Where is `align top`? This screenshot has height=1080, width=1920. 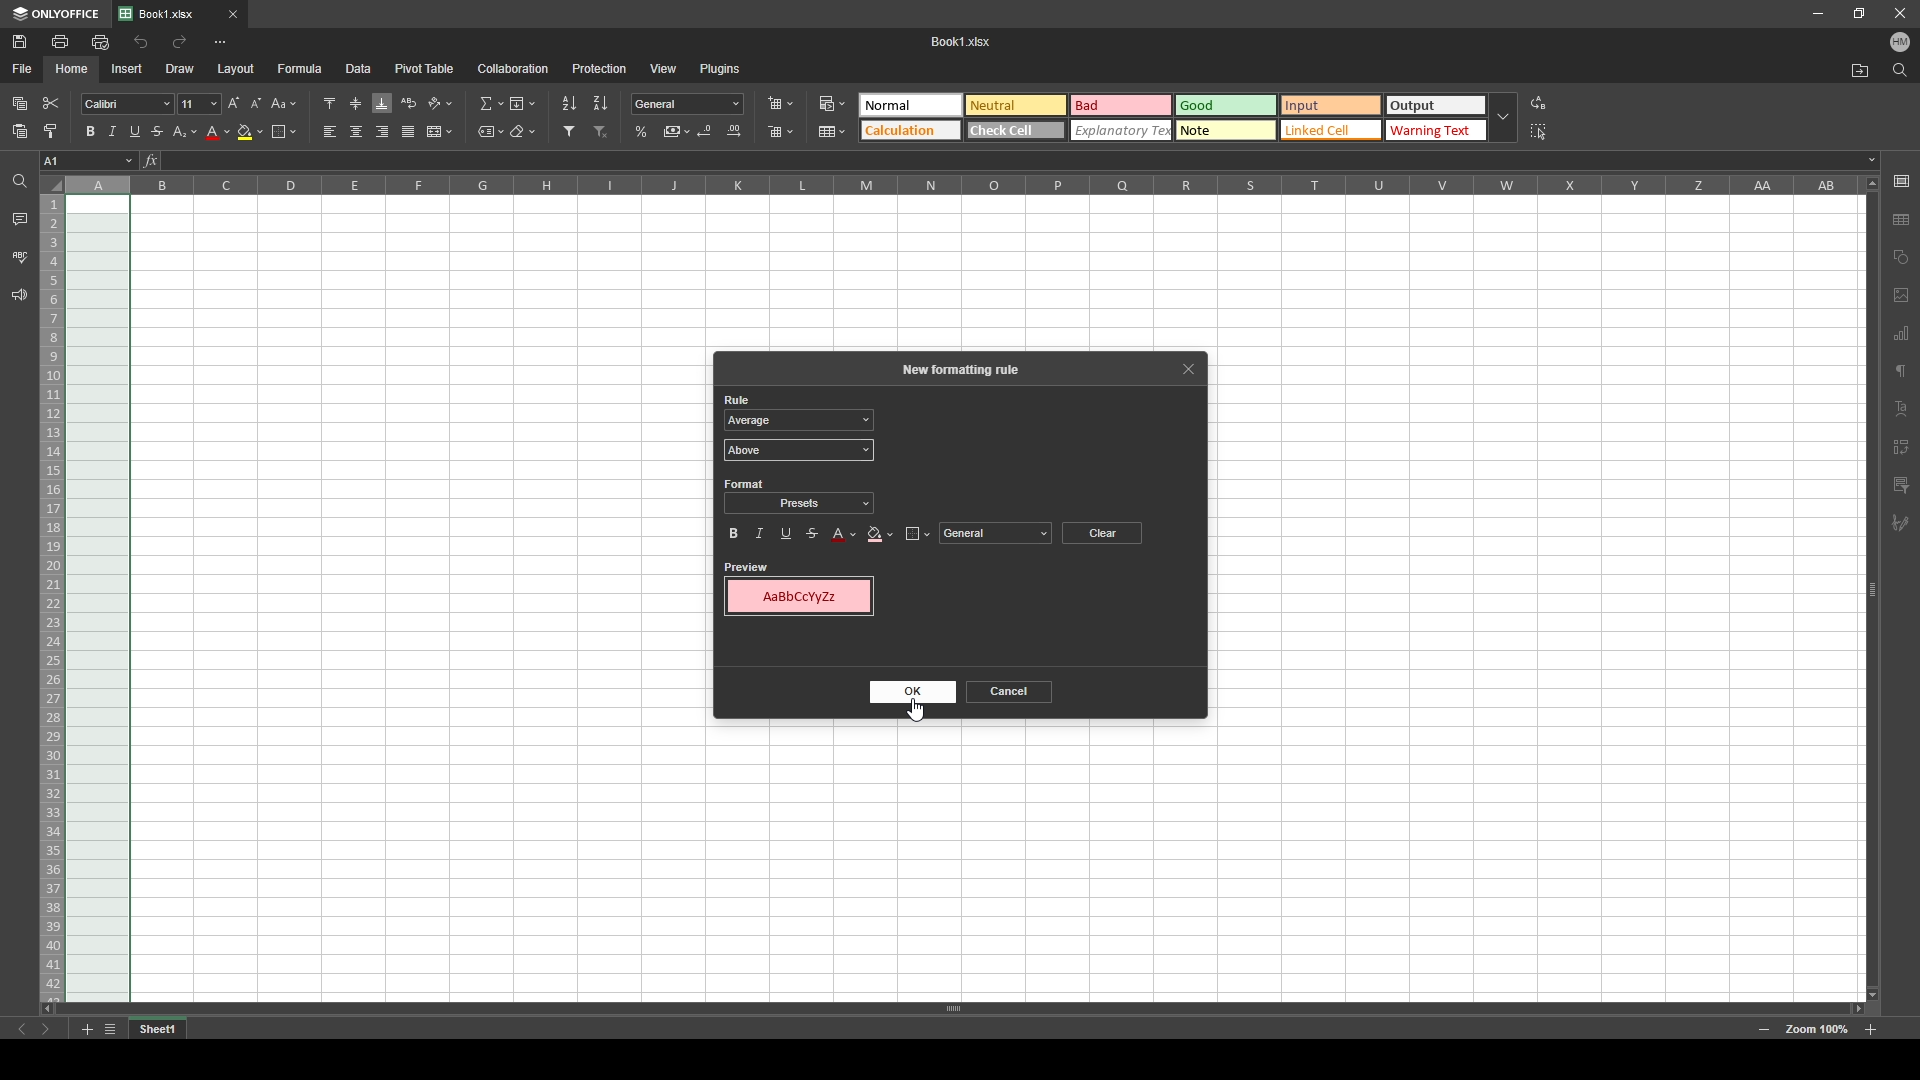 align top is located at coordinates (330, 102).